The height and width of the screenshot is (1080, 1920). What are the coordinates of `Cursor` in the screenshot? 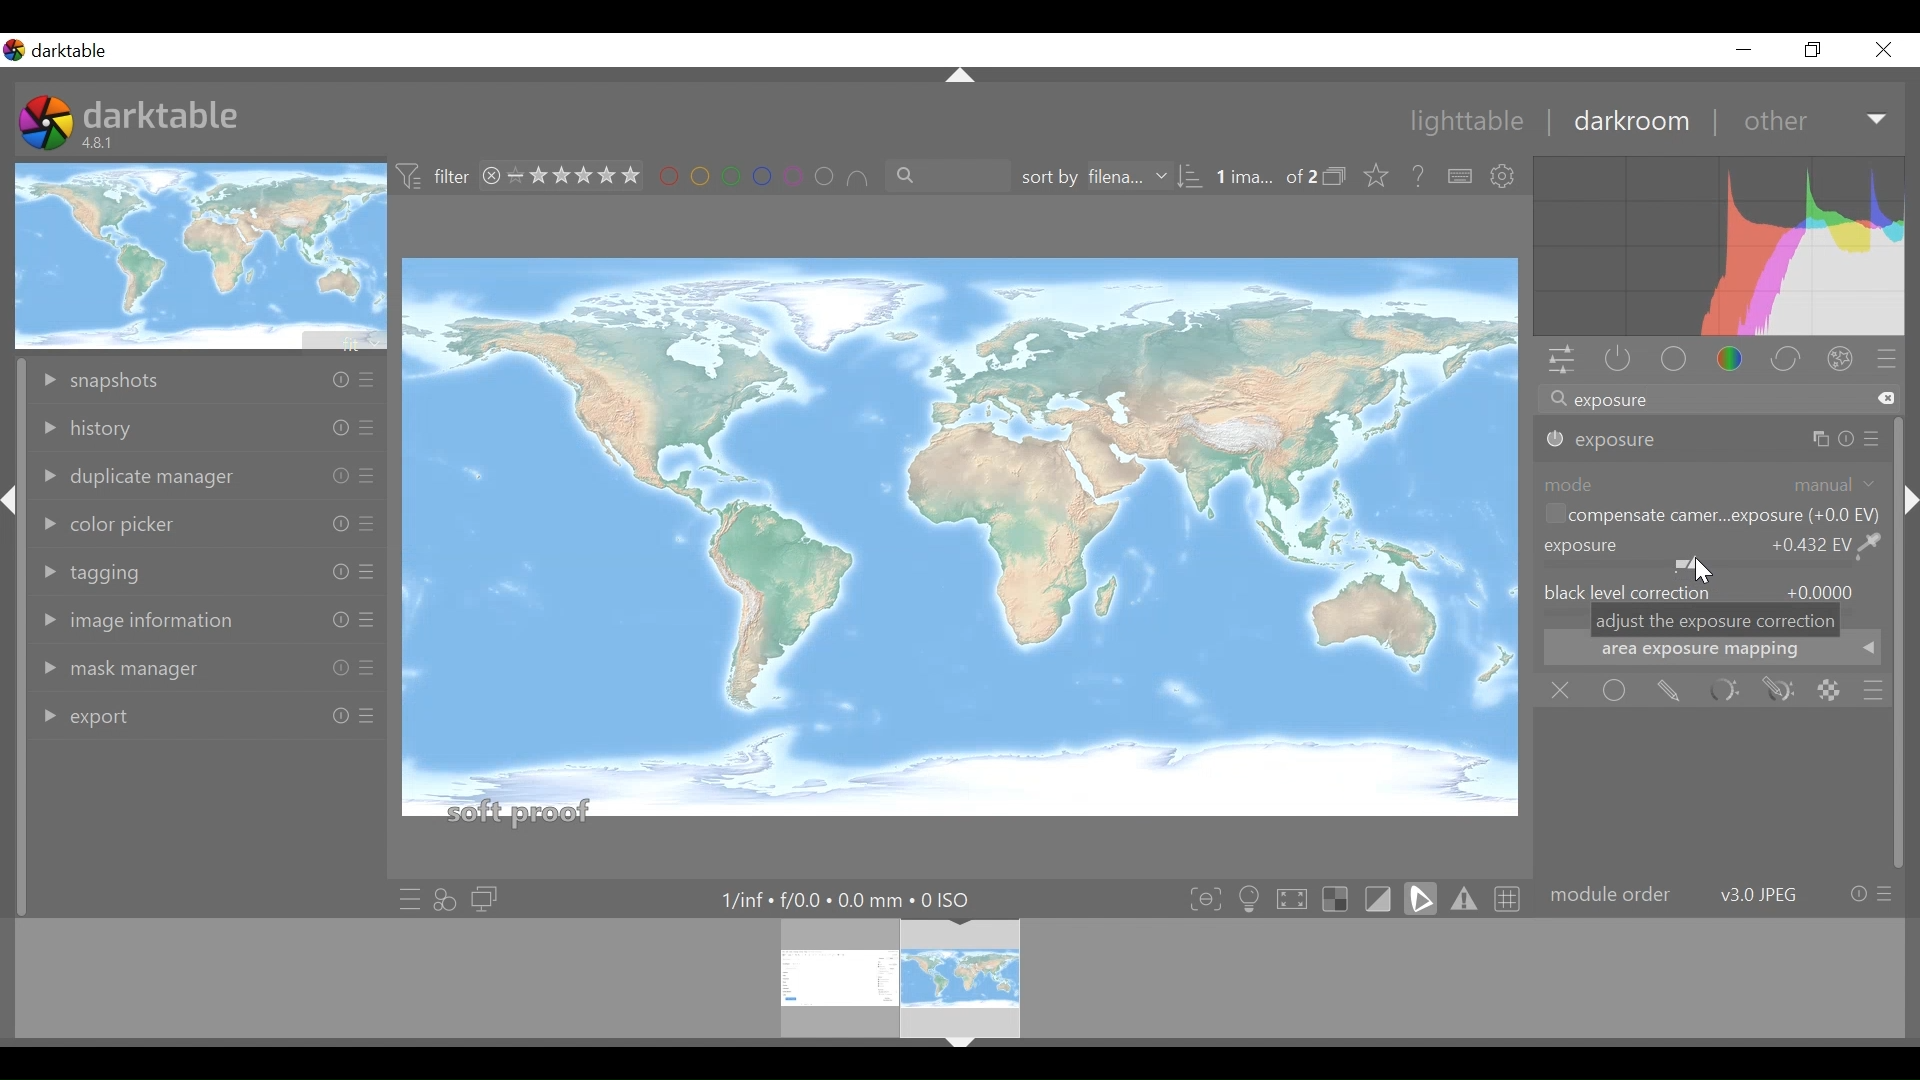 It's located at (1699, 571).